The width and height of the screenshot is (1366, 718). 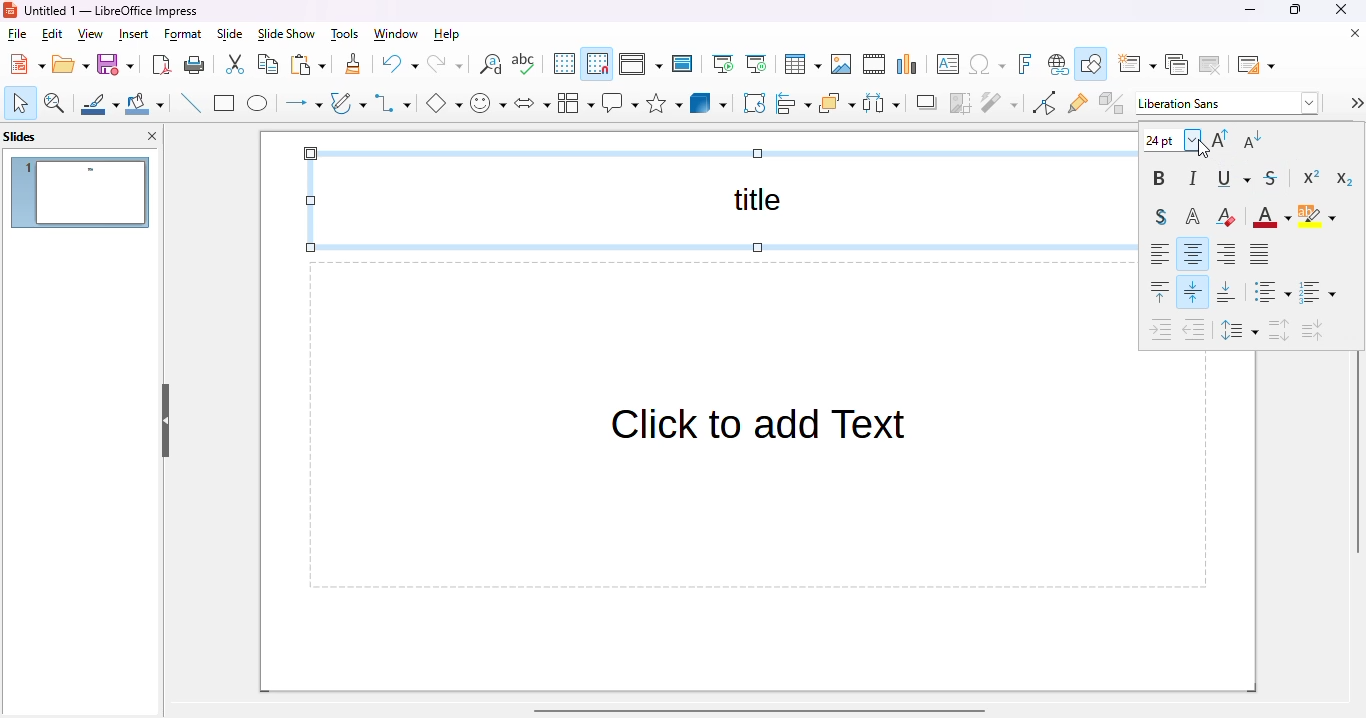 I want to click on find and replace, so click(x=491, y=64).